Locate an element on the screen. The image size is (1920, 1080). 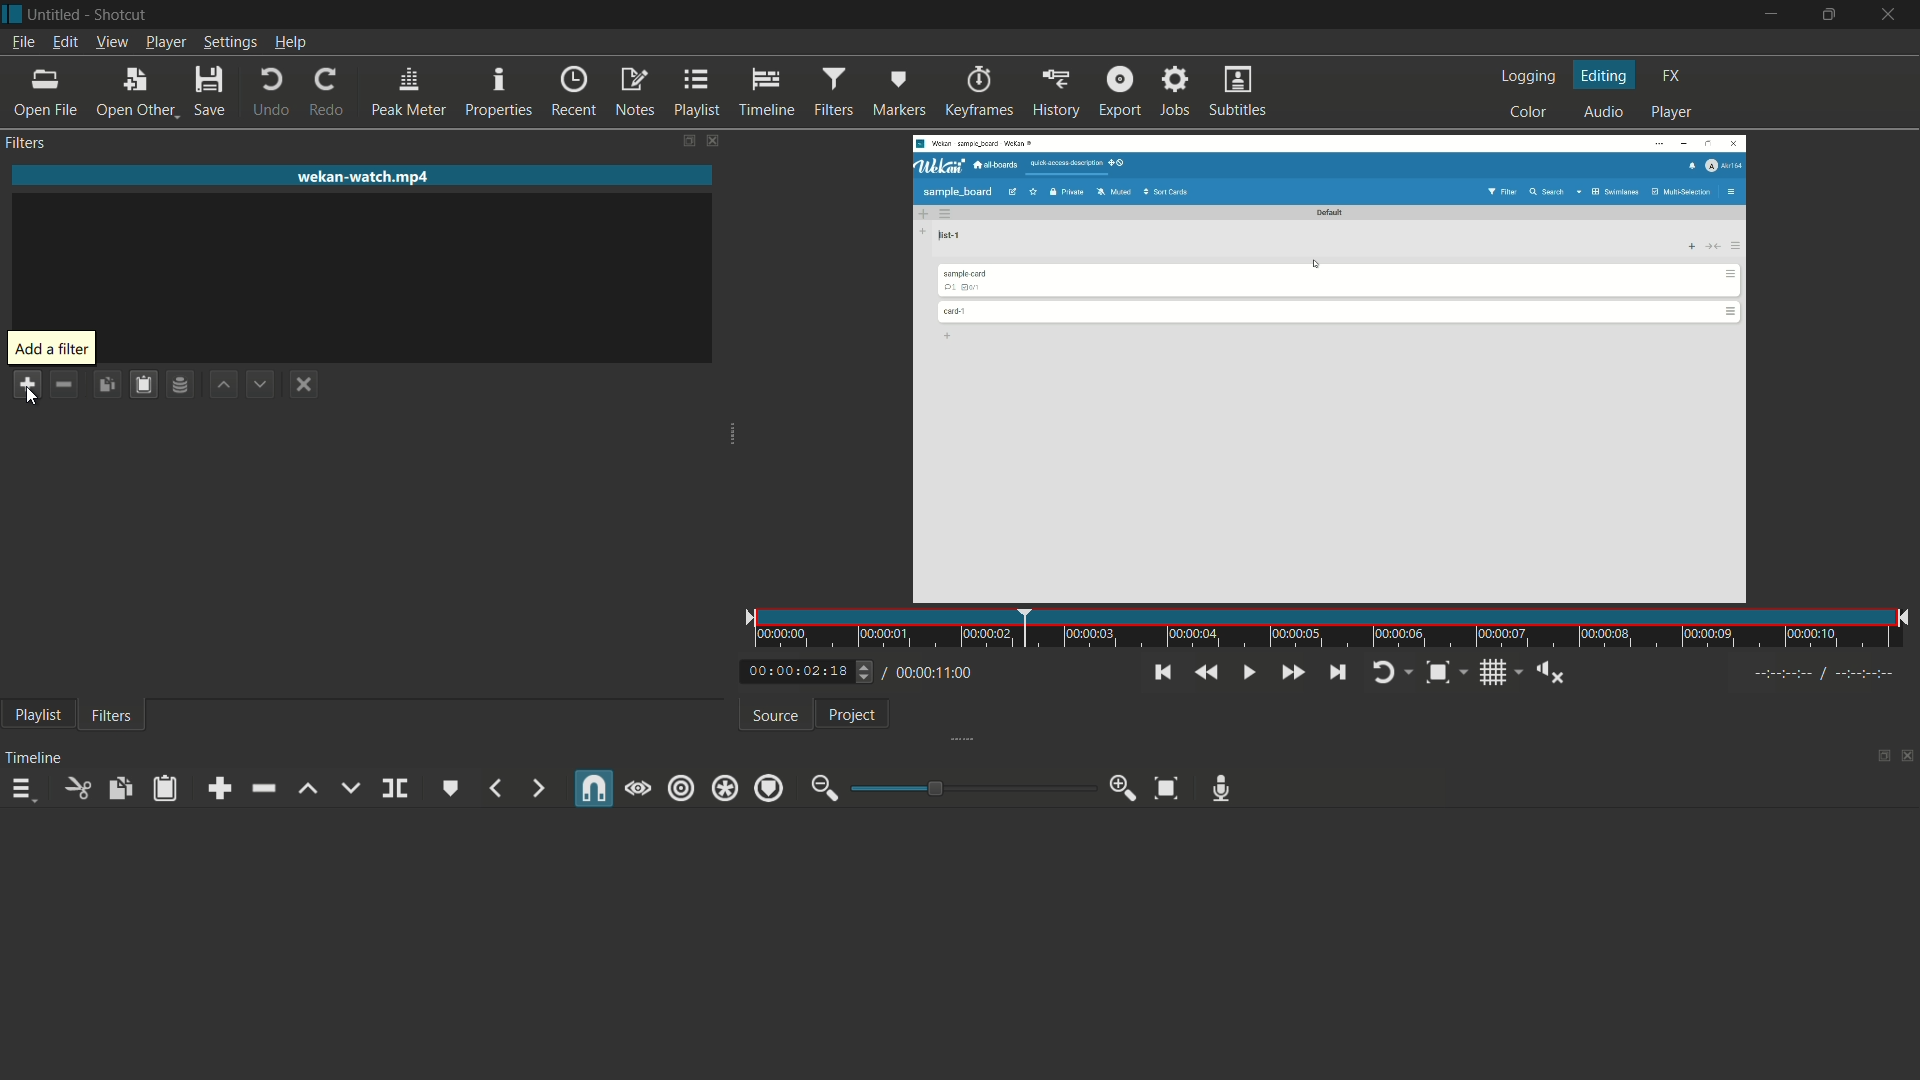
move filter down is located at coordinates (260, 384).